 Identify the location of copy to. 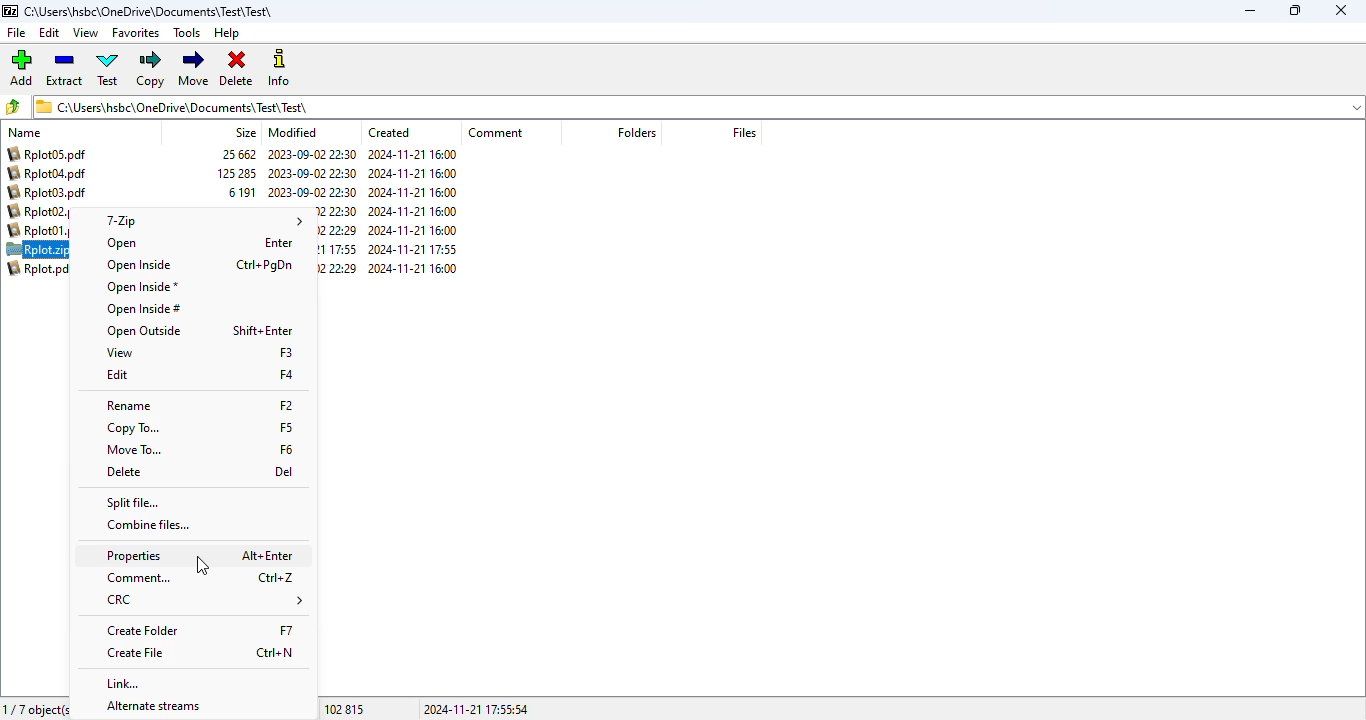
(135, 428).